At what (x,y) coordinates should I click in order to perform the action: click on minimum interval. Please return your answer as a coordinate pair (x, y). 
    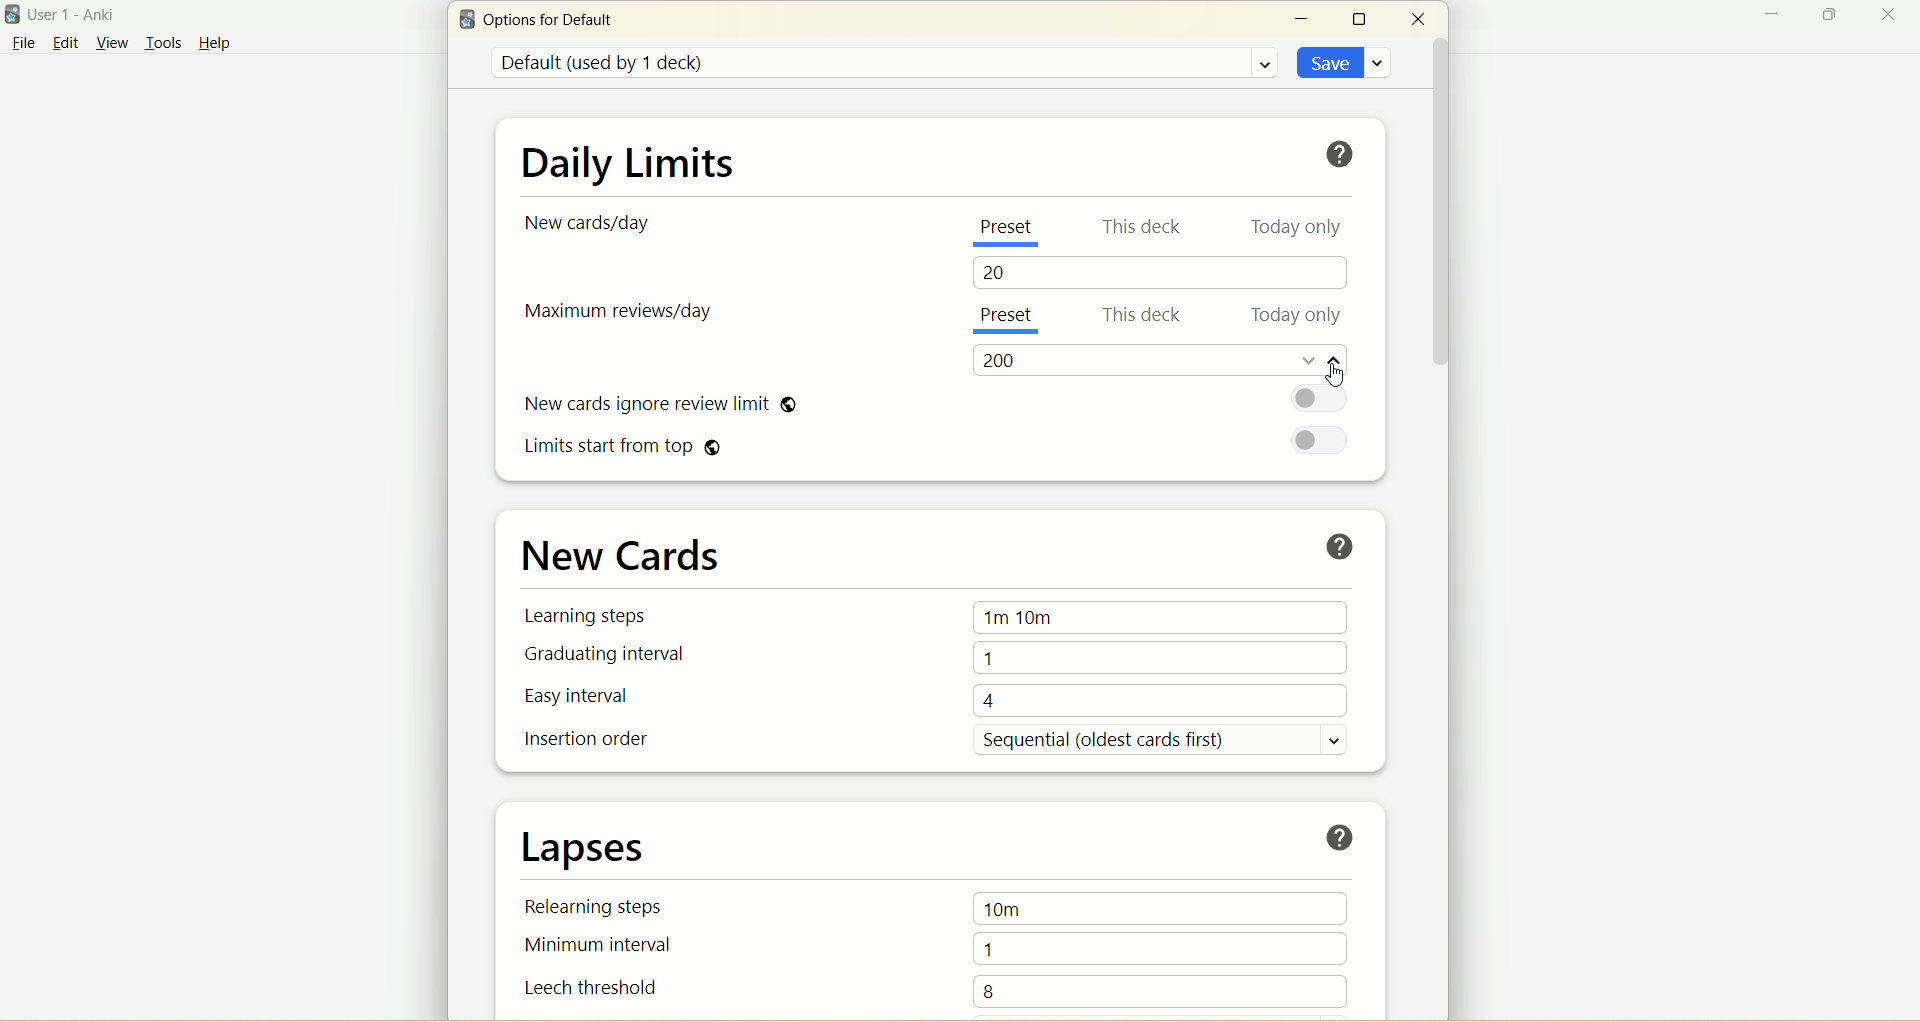
    Looking at the image, I should click on (591, 946).